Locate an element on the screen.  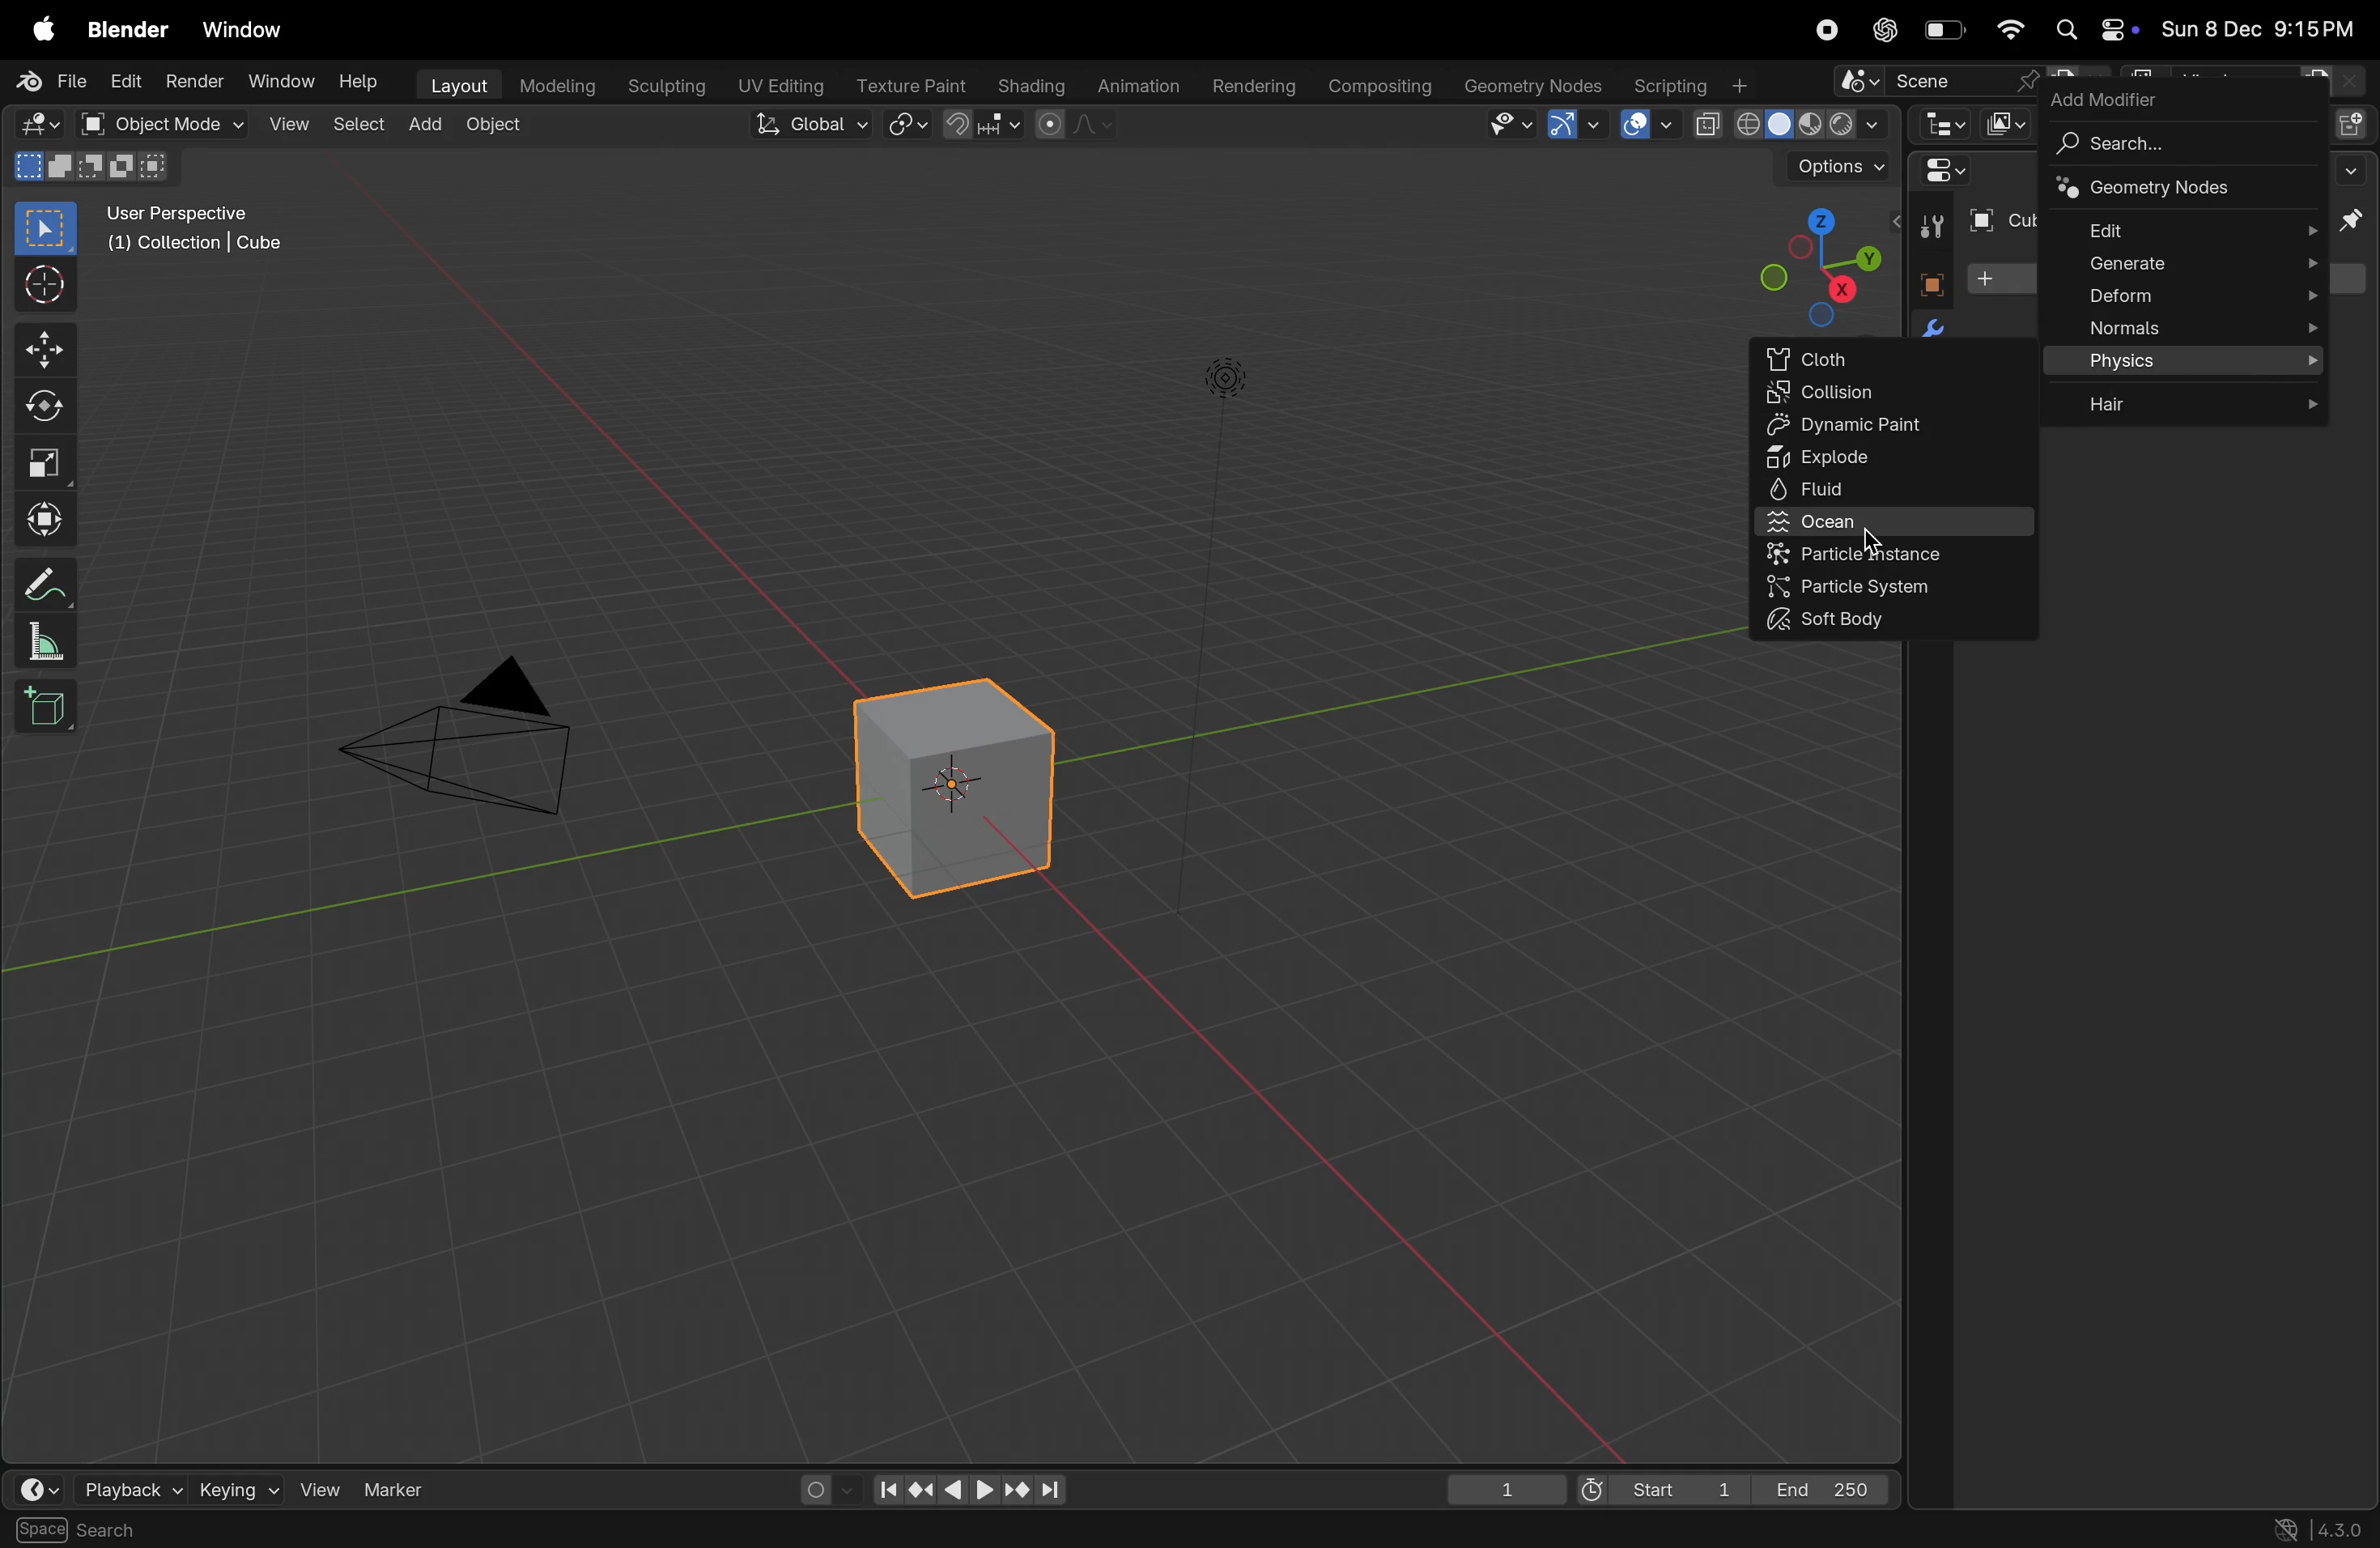
move is located at coordinates (44, 348).